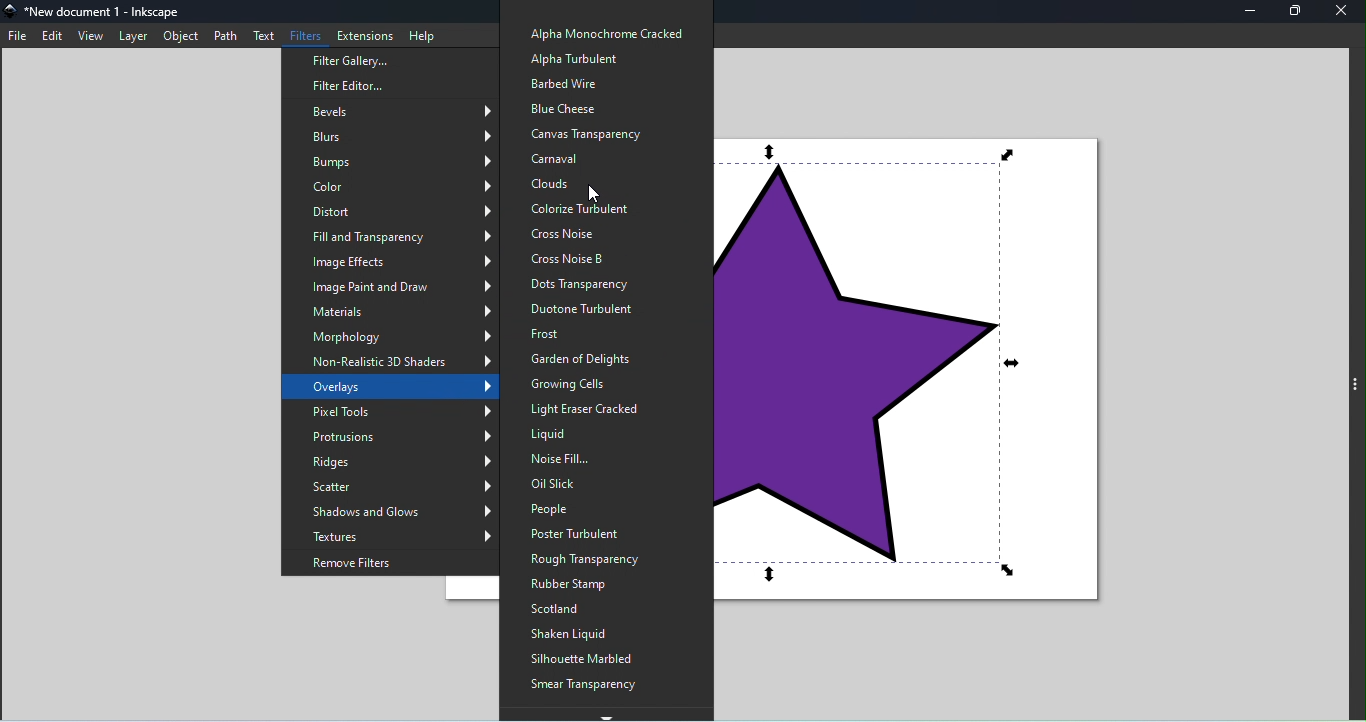  Describe the element at coordinates (395, 185) in the screenshot. I see `Color` at that location.